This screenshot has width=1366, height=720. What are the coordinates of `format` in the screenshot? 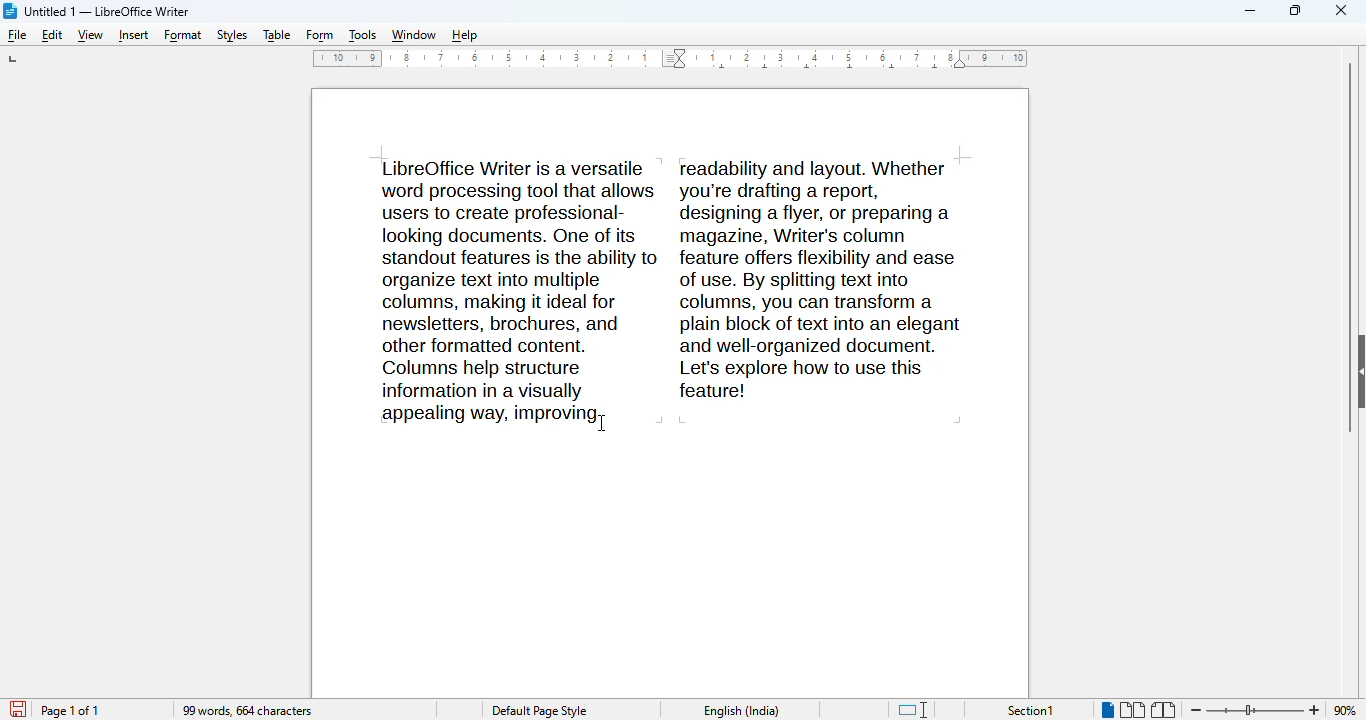 It's located at (183, 36).